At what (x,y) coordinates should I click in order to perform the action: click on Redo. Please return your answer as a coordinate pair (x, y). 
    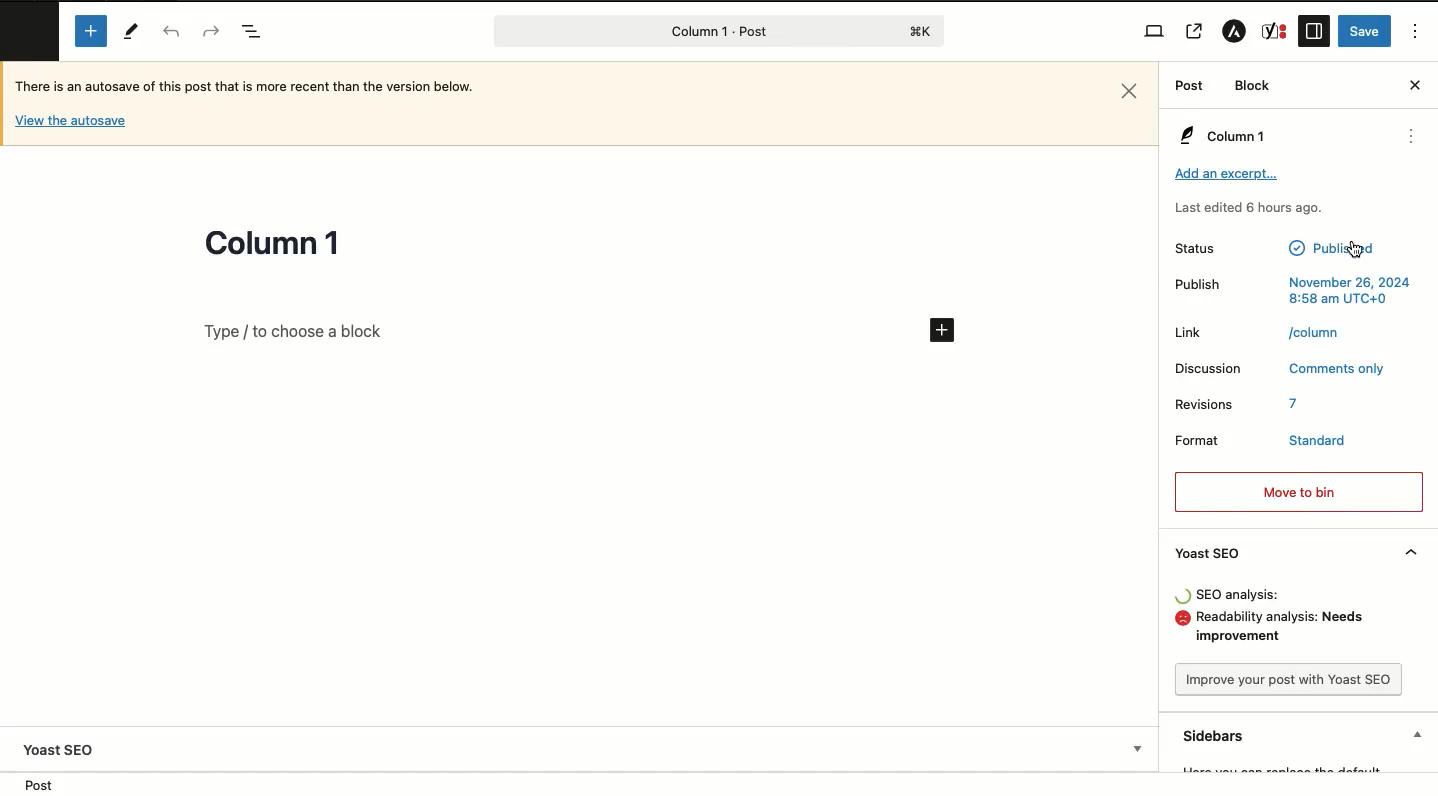
    Looking at the image, I should click on (208, 30).